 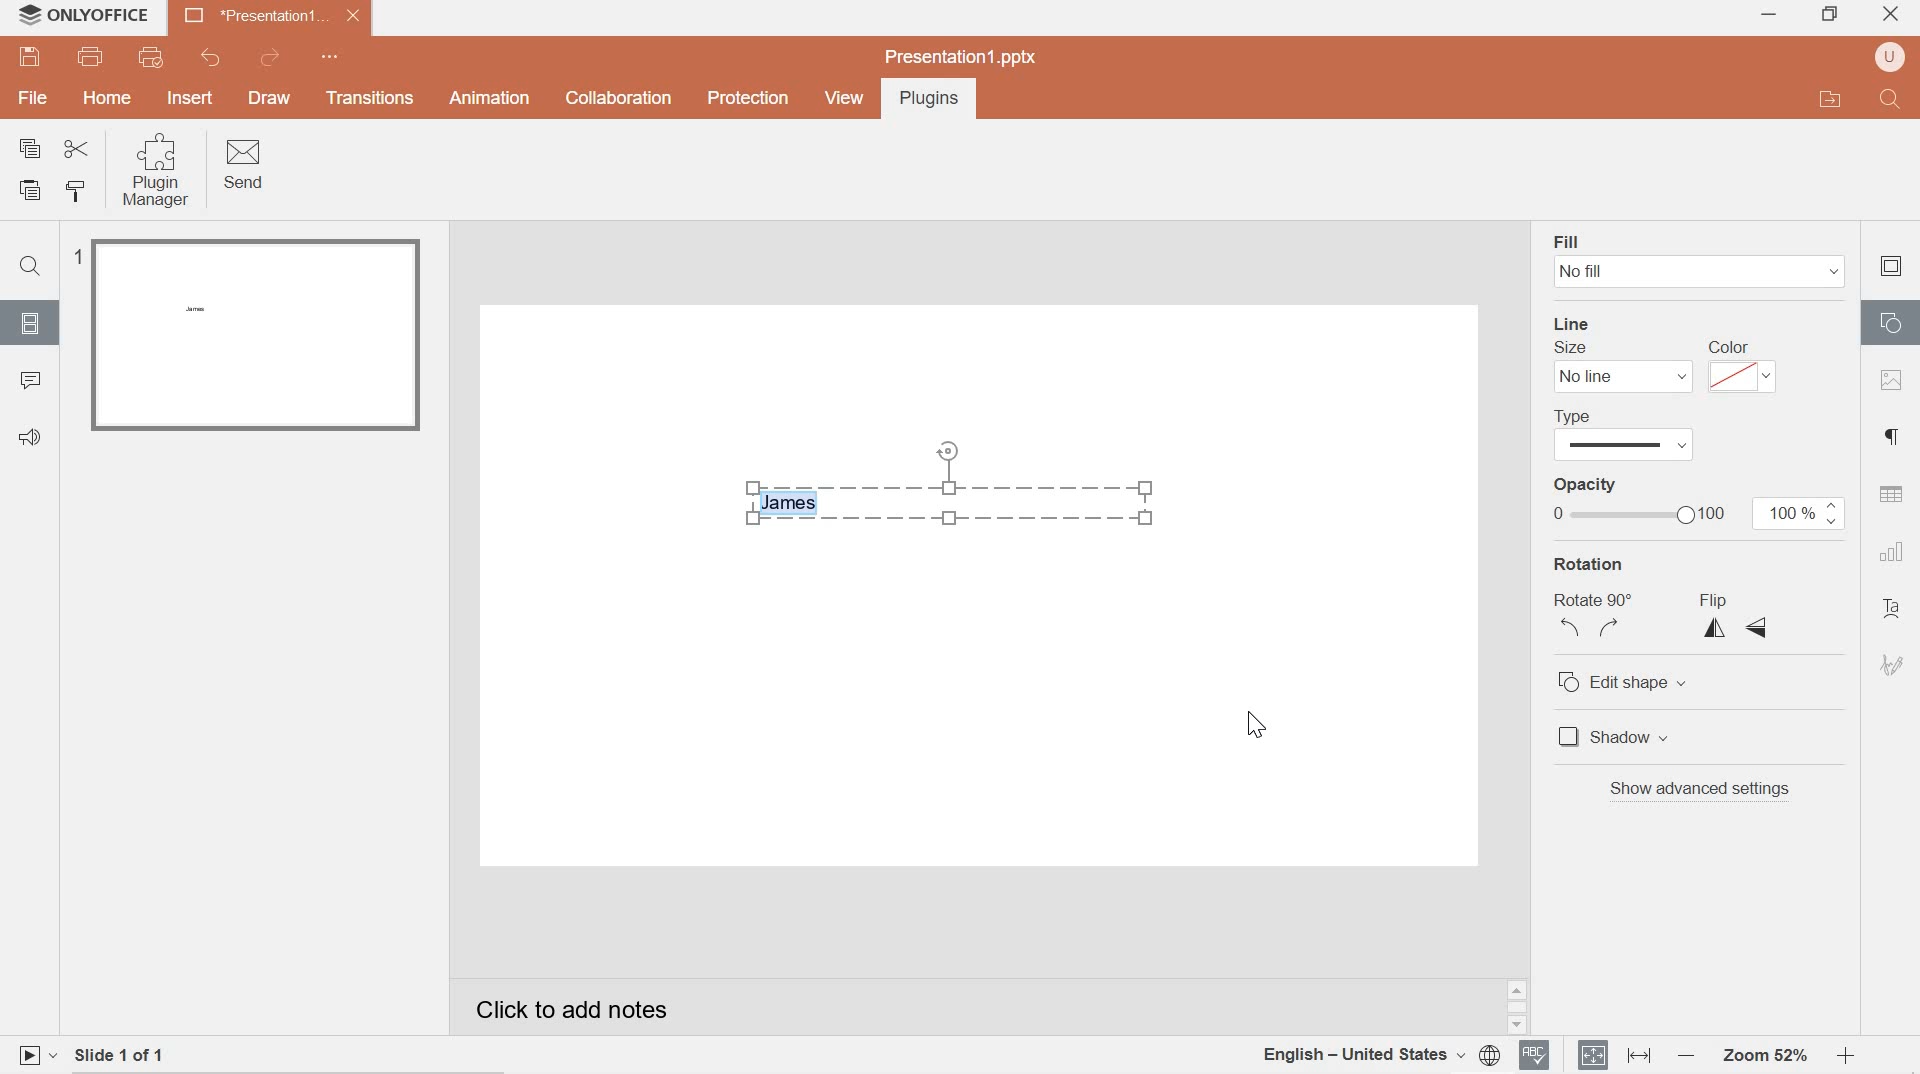 What do you see at coordinates (1891, 266) in the screenshot?
I see `slide settings` at bounding box center [1891, 266].